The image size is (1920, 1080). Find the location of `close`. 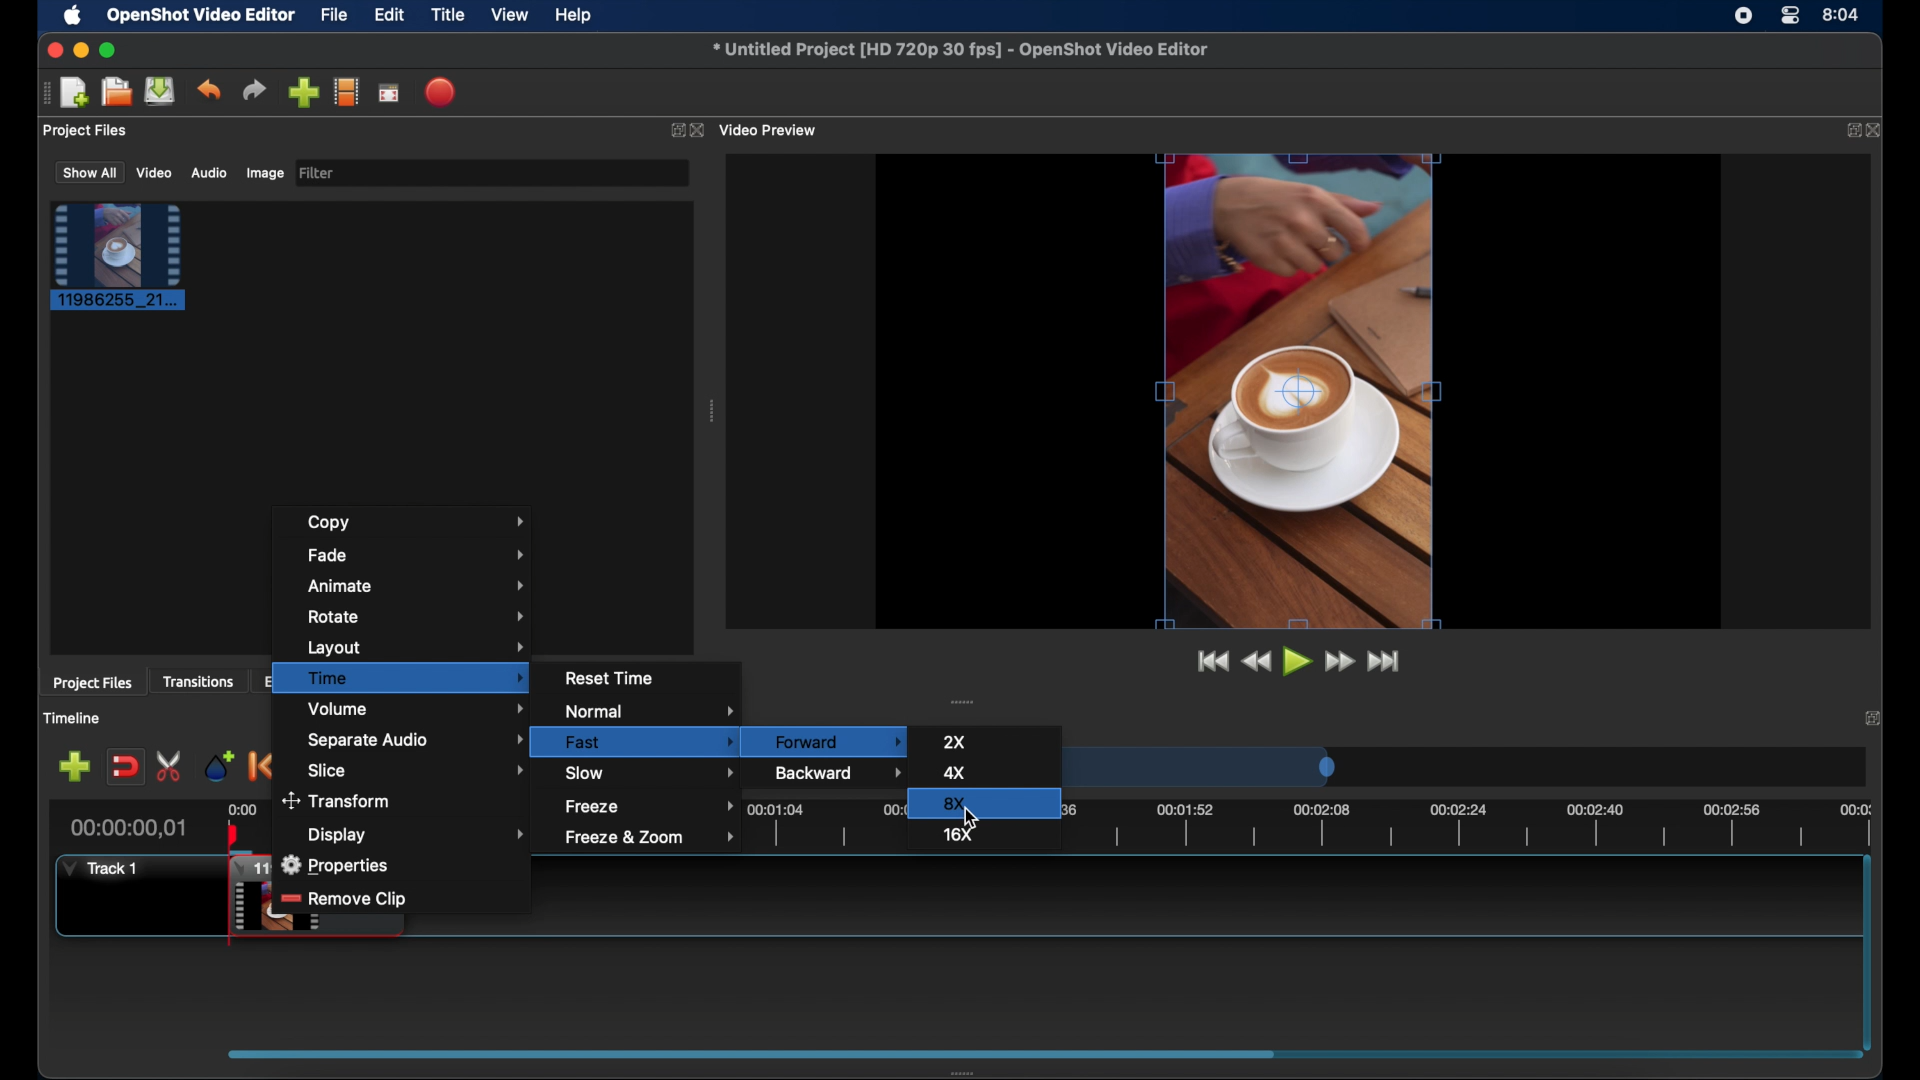

close is located at coordinates (698, 130).